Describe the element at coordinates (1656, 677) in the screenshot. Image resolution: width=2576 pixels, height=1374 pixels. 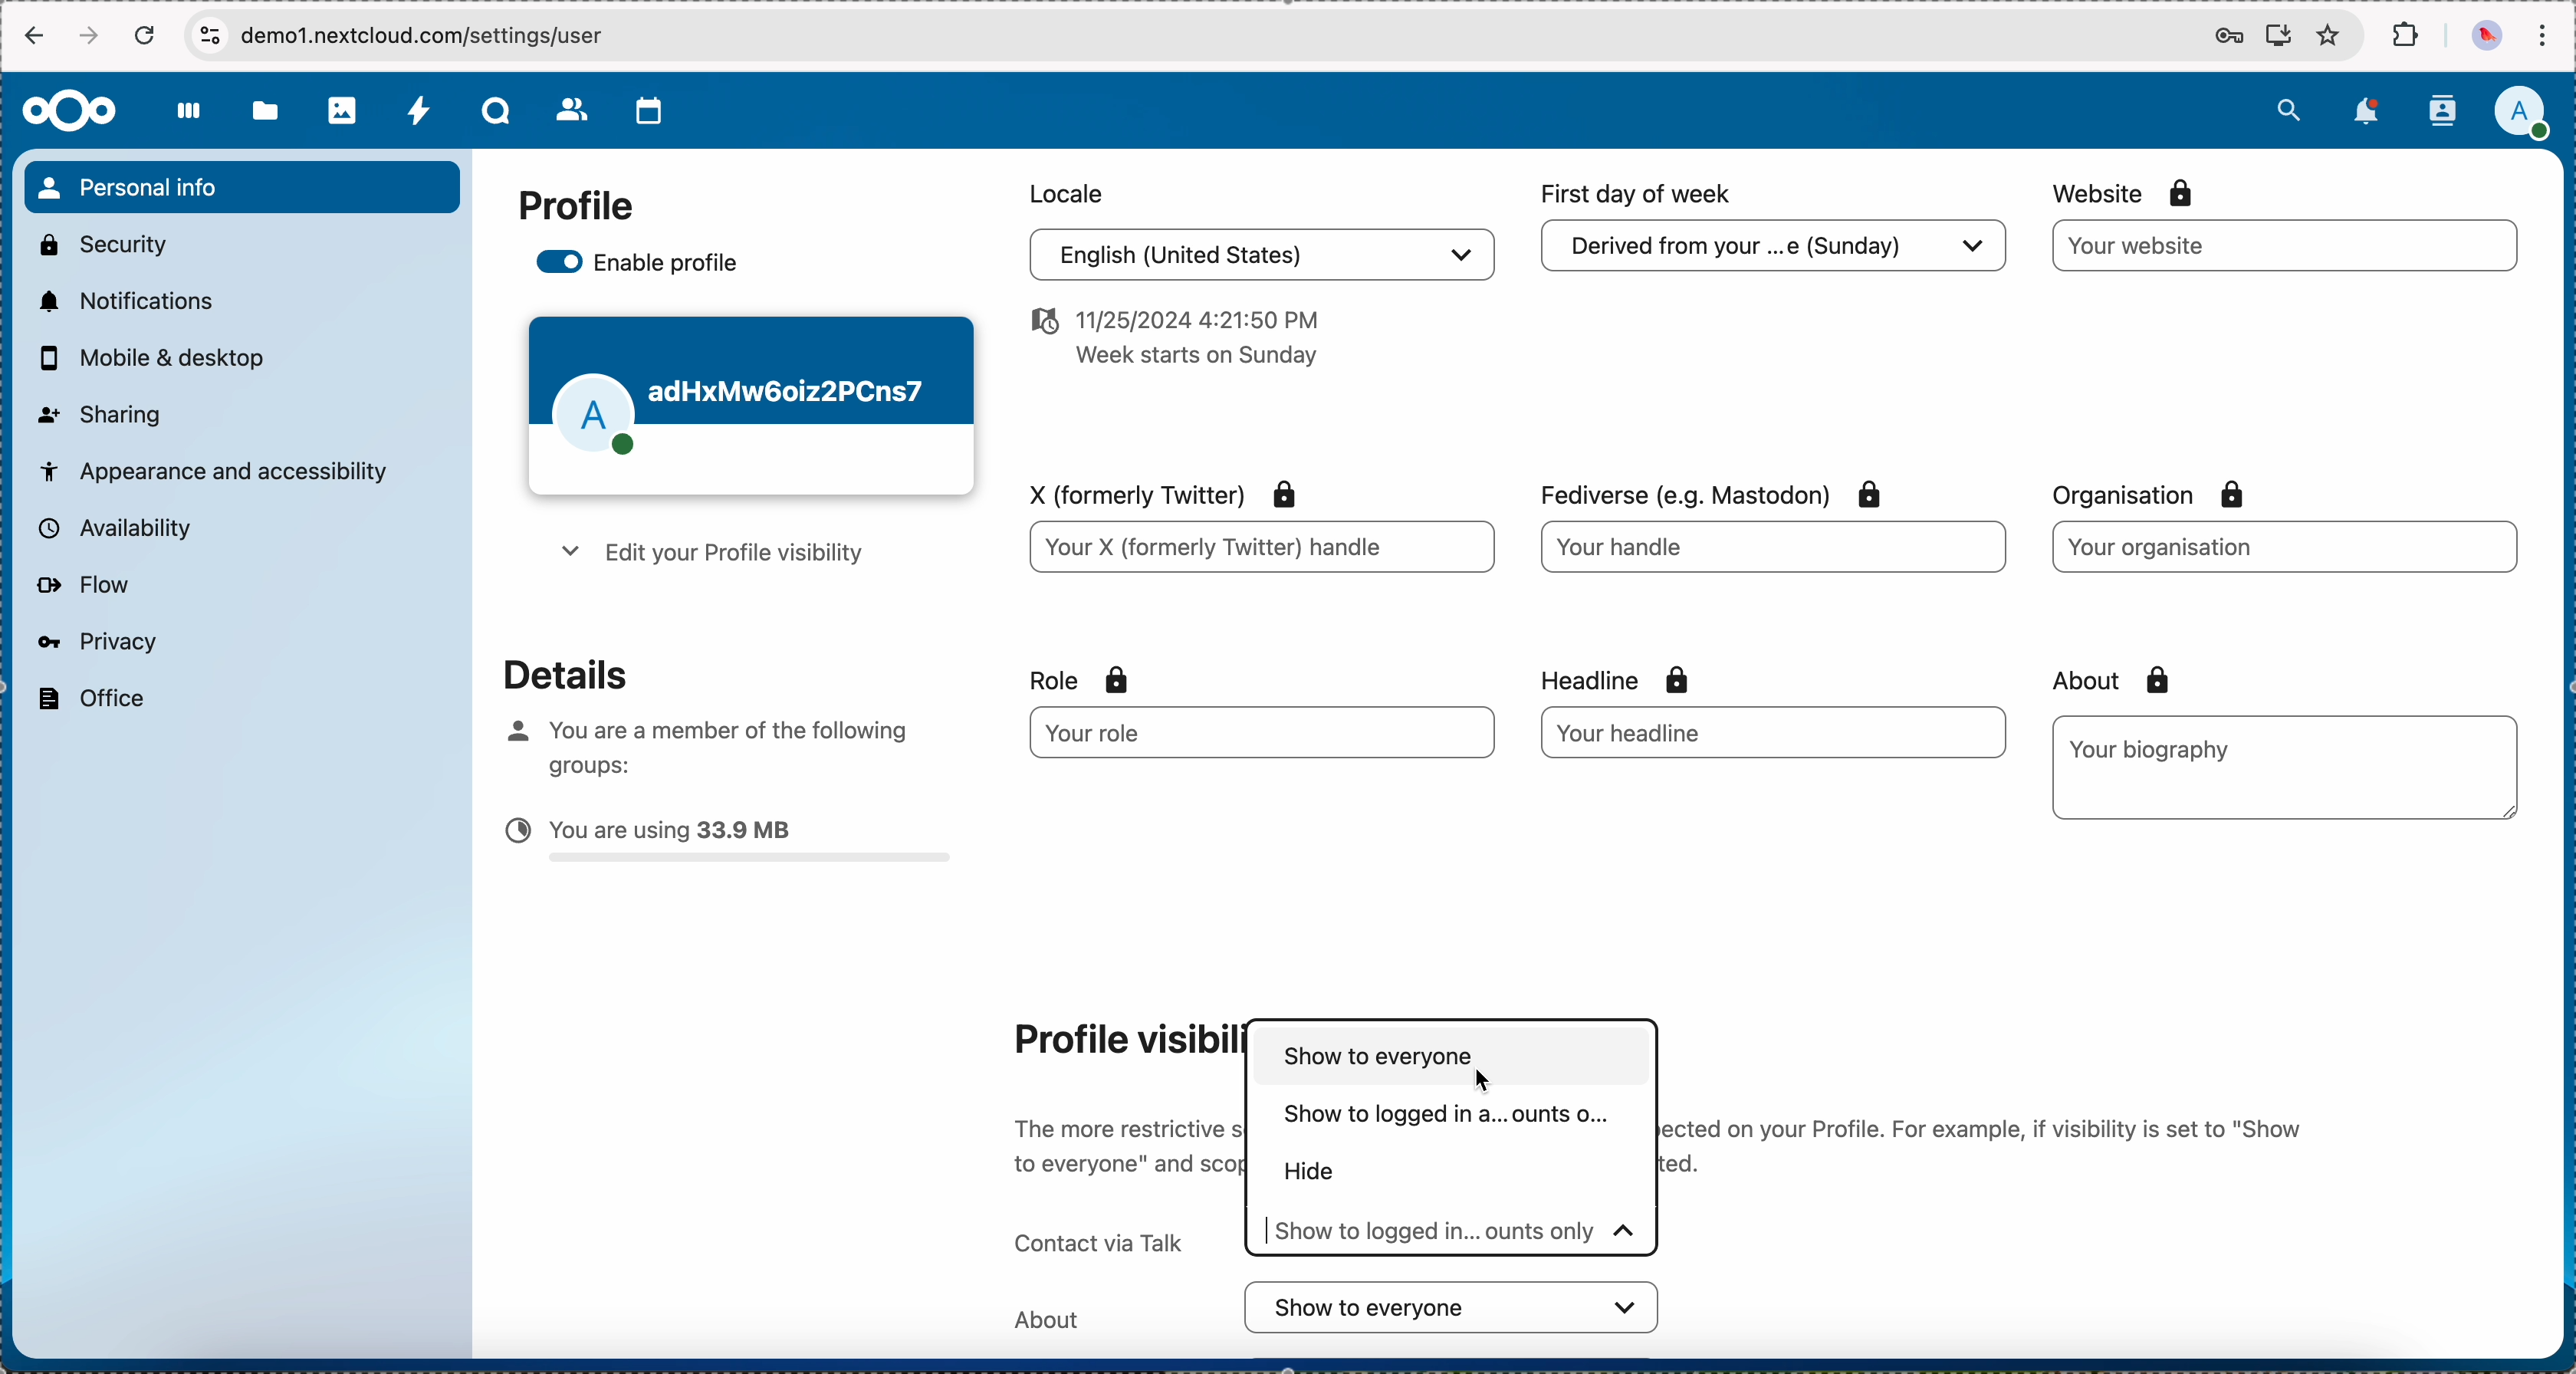
I see `headline` at that location.